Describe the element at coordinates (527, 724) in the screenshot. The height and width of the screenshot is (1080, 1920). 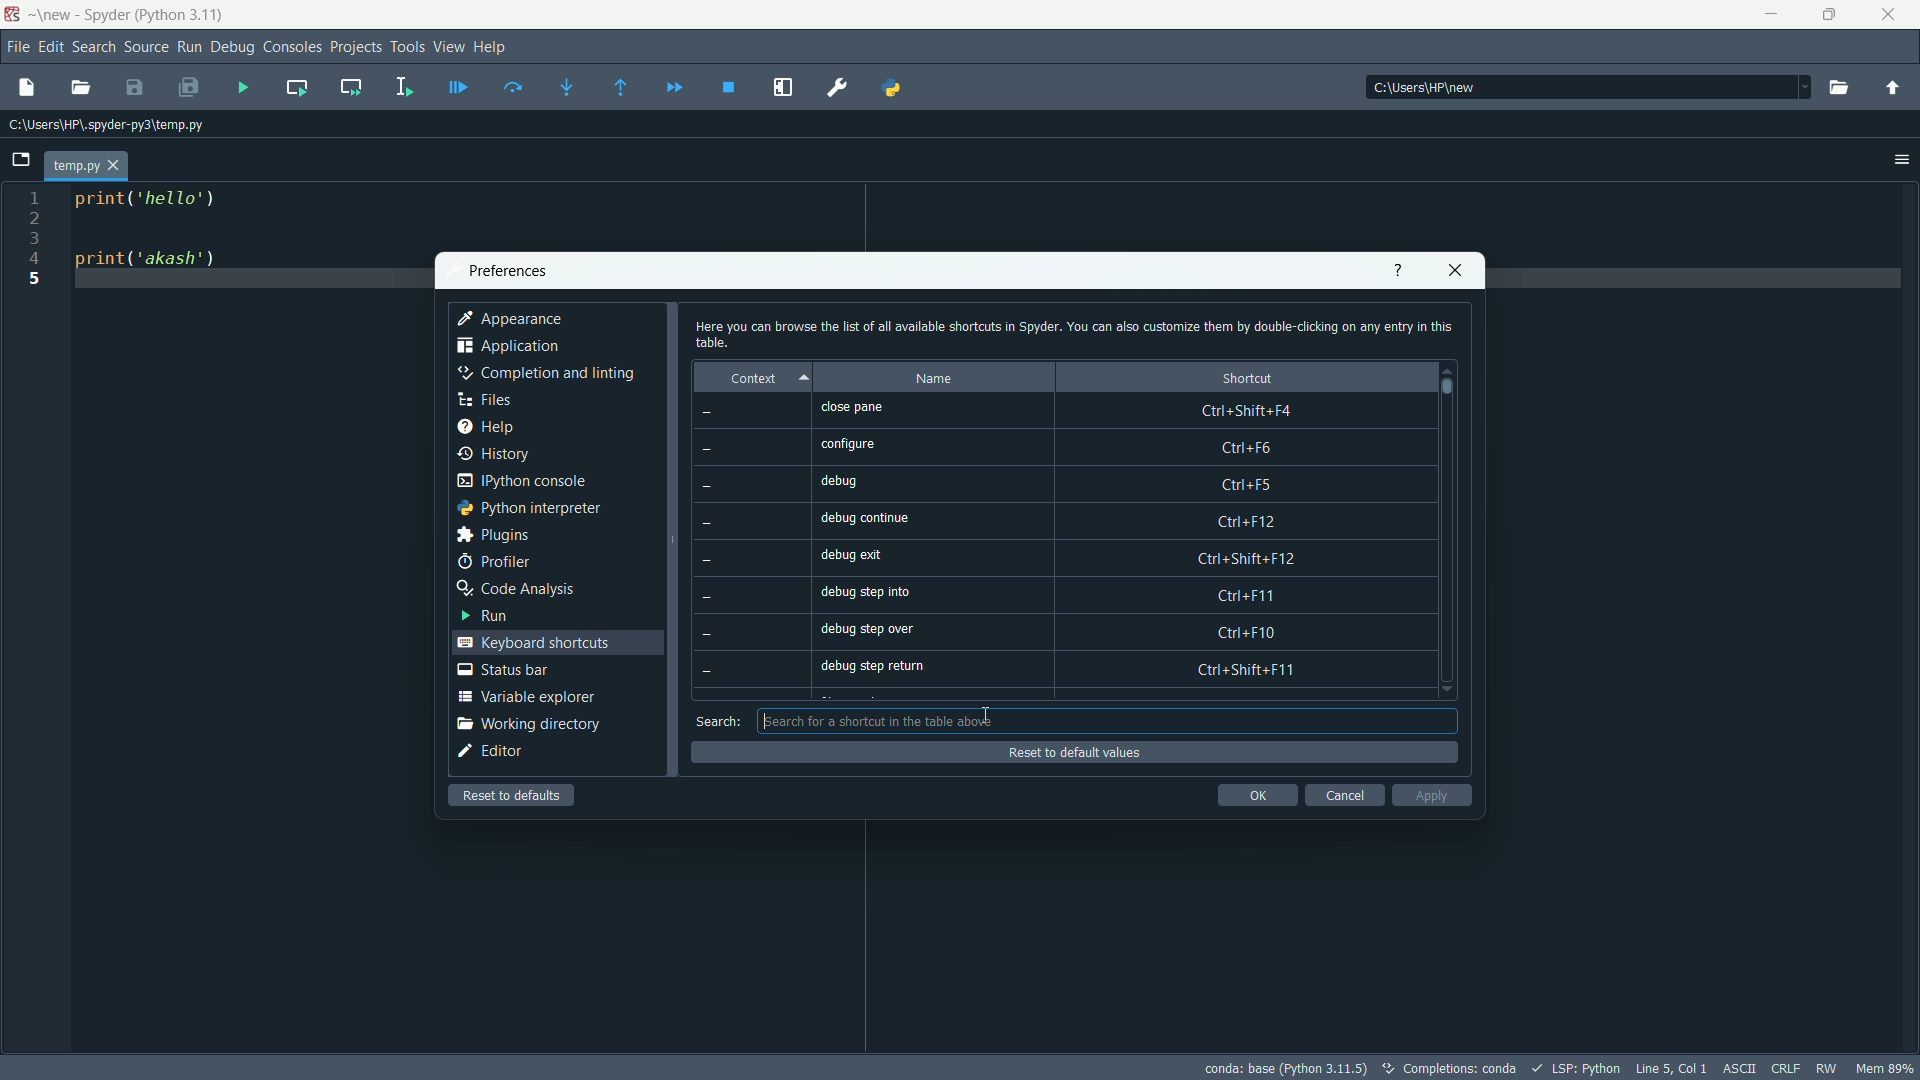
I see `working directory` at that location.